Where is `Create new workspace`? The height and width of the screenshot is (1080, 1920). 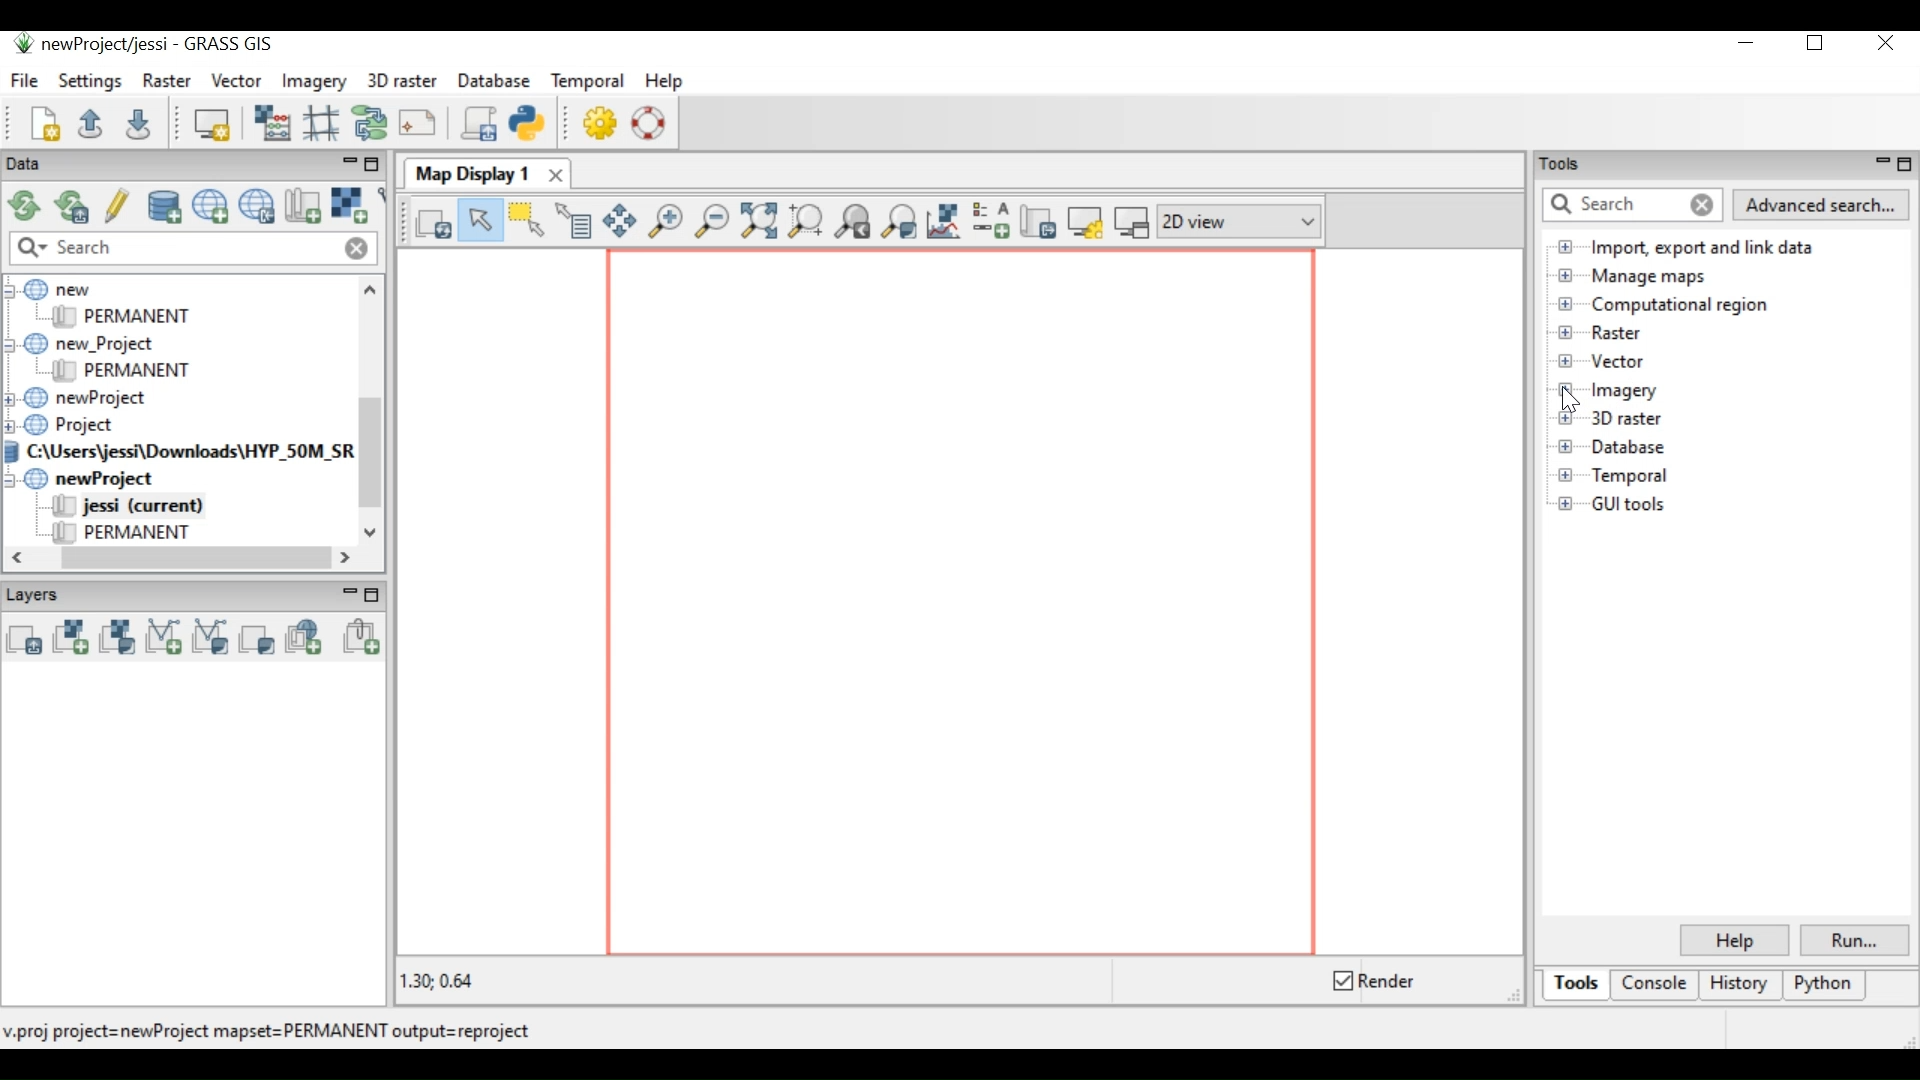 Create new workspace is located at coordinates (44, 121).